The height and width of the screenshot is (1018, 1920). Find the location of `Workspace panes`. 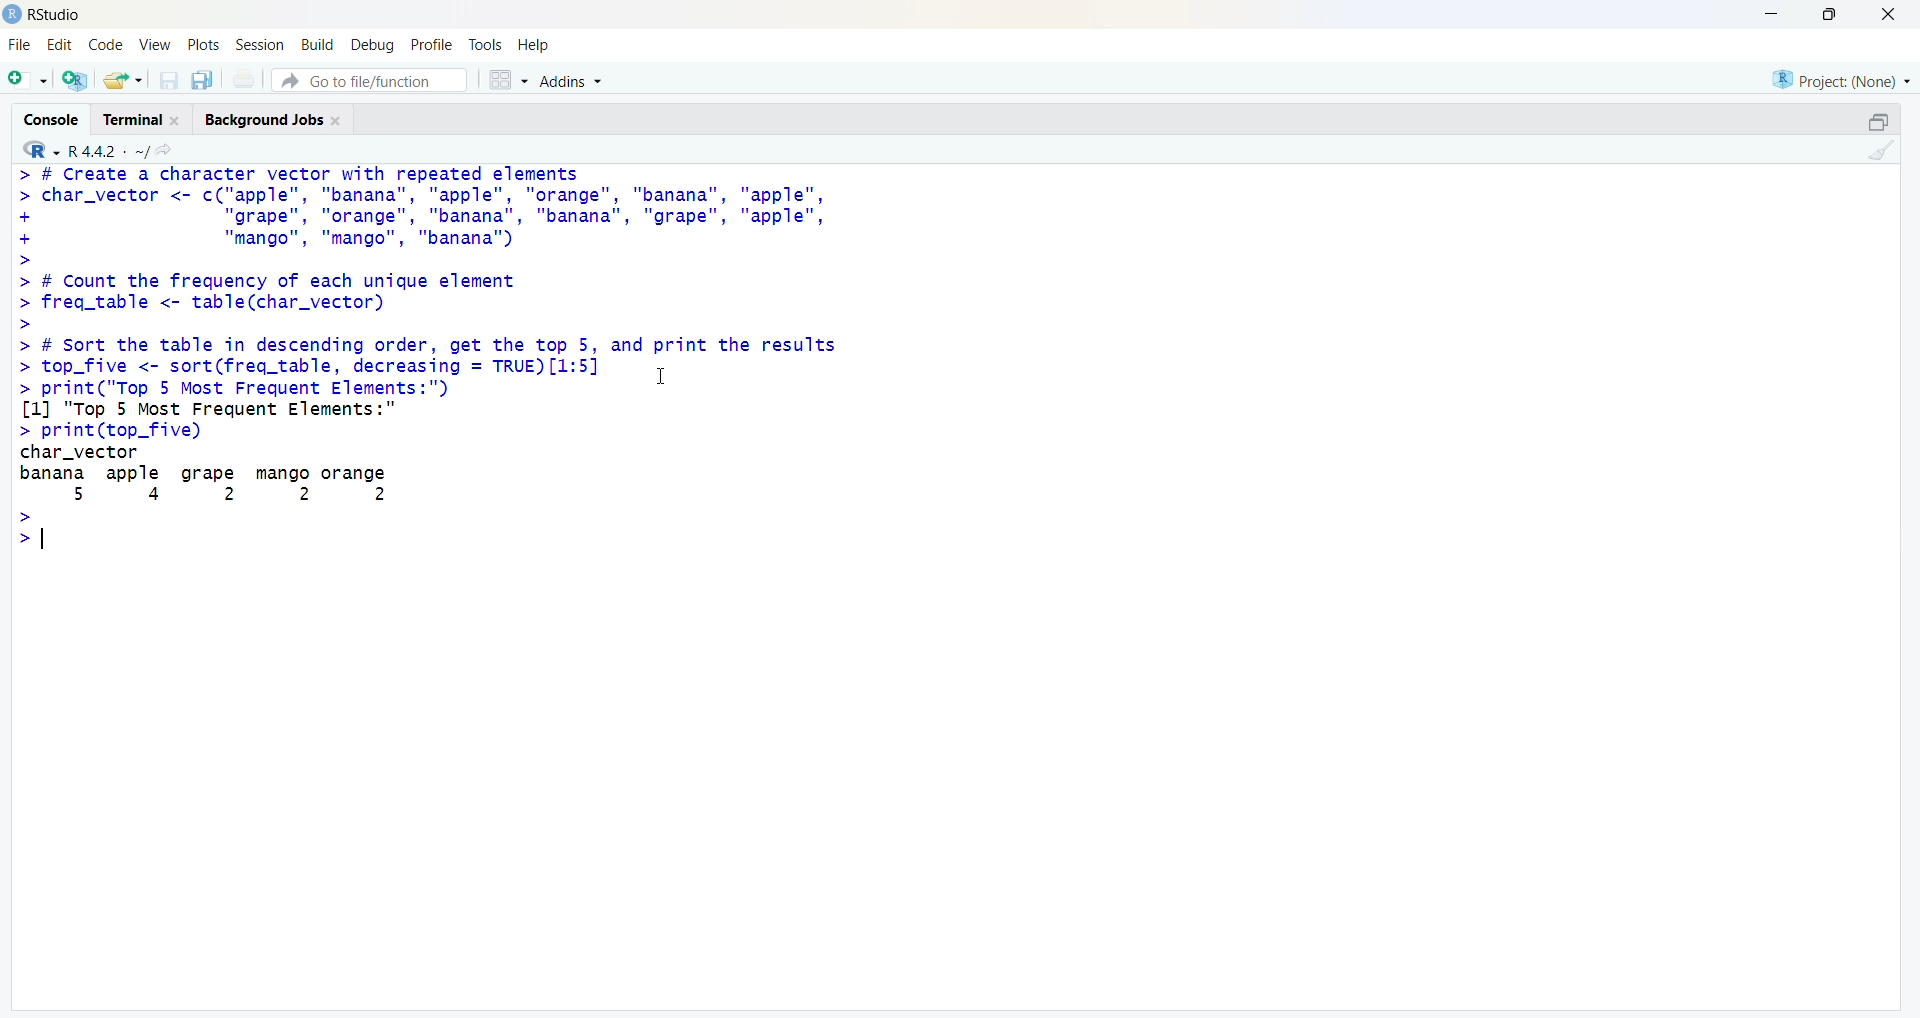

Workspace panes is located at coordinates (509, 81).